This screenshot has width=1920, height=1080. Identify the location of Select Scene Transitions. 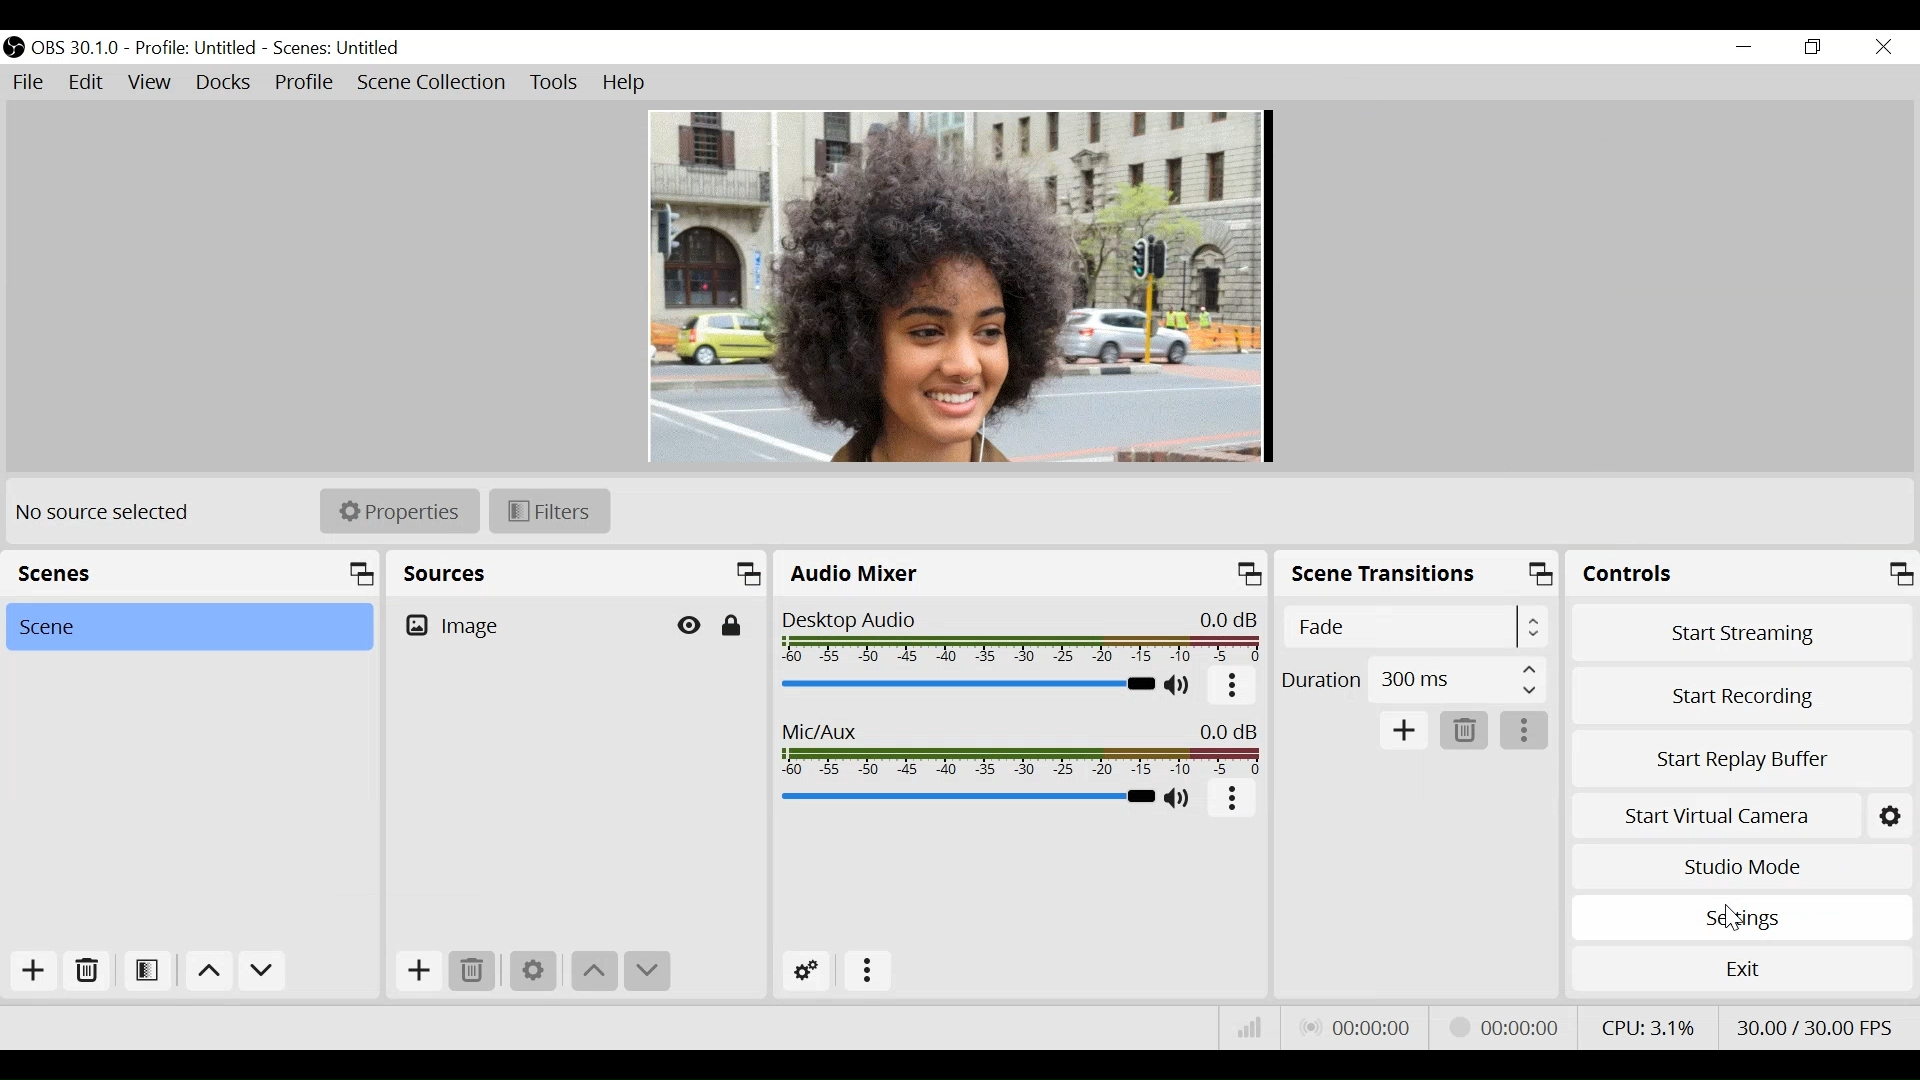
(1415, 627).